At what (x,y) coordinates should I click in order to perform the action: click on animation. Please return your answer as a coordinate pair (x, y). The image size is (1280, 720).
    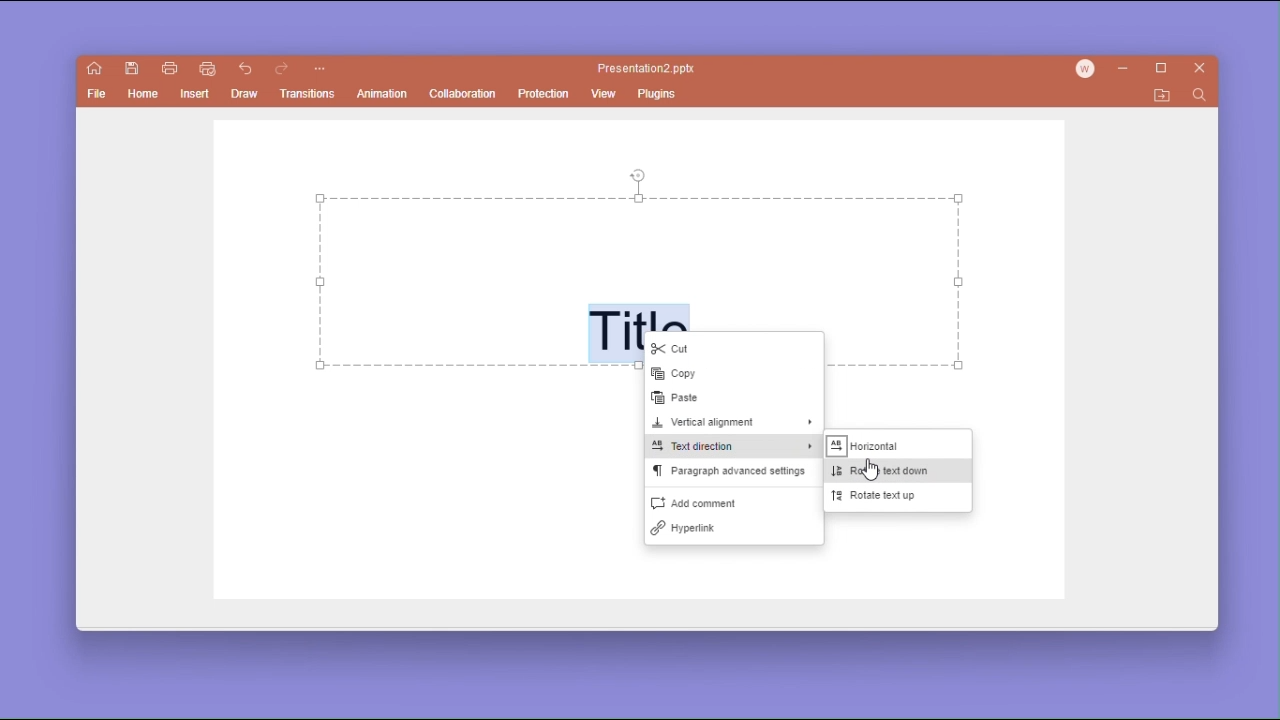
    Looking at the image, I should click on (383, 95).